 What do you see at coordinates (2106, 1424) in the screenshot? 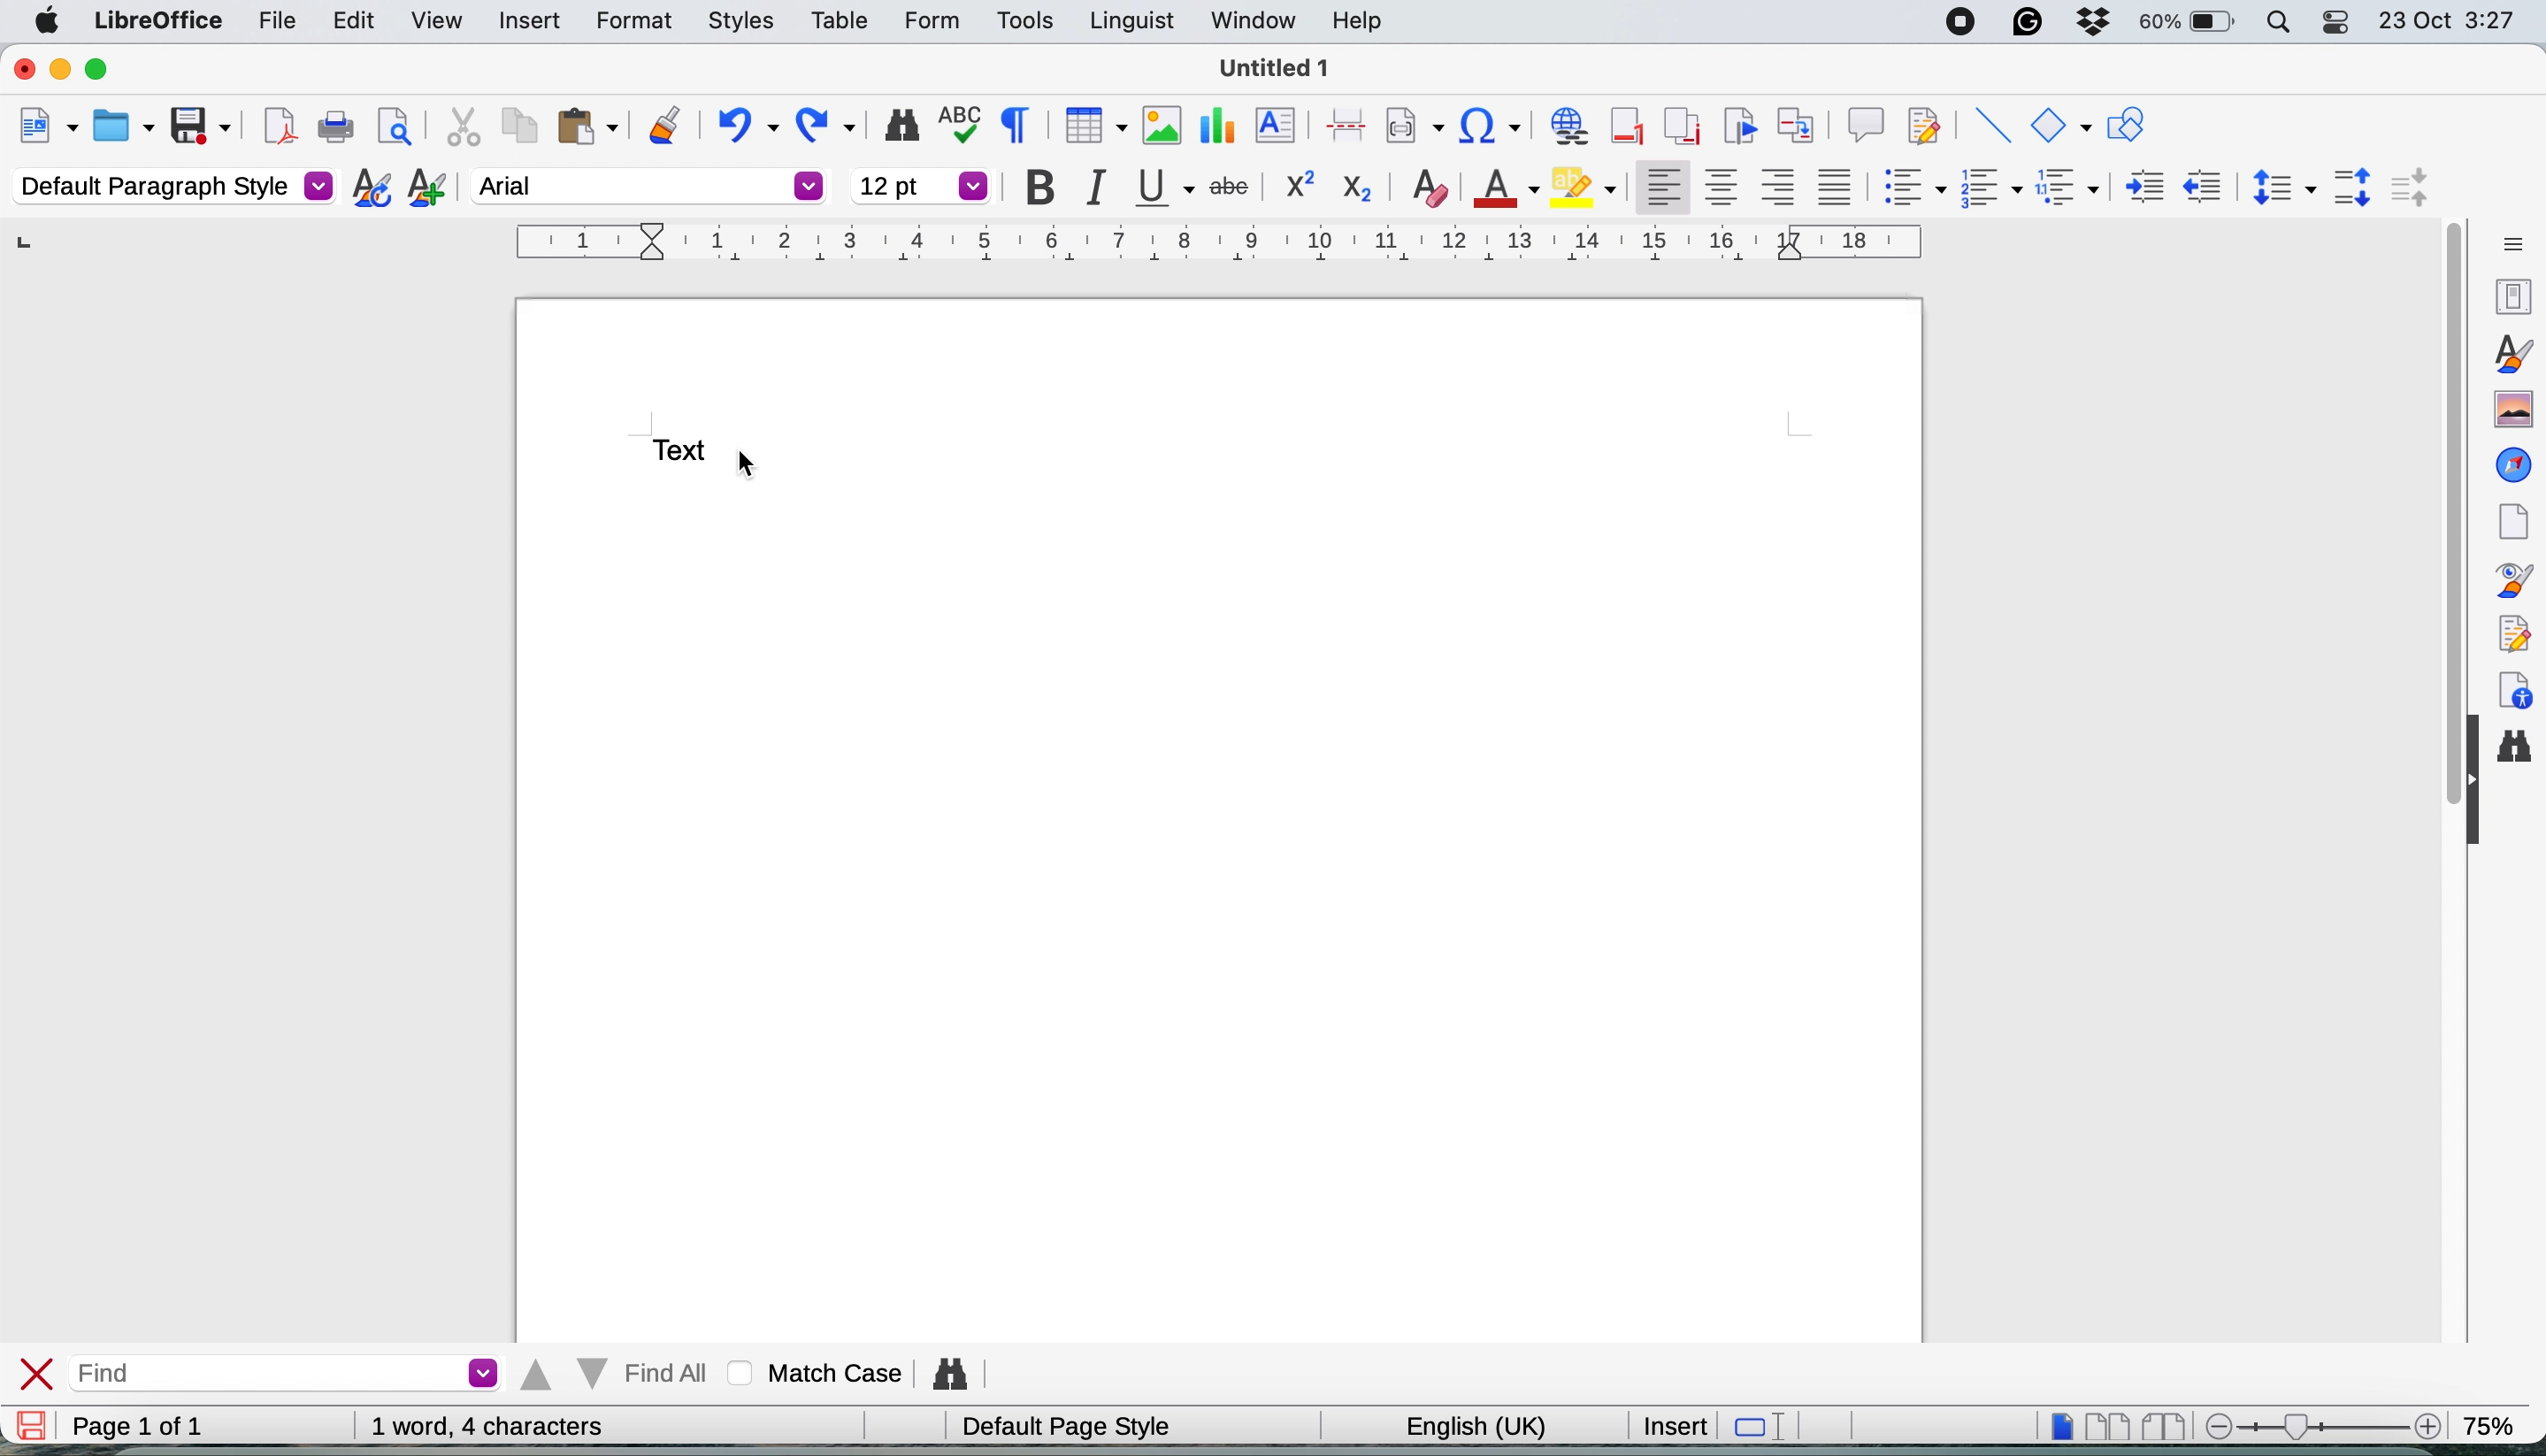
I see `multi page view` at bounding box center [2106, 1424].